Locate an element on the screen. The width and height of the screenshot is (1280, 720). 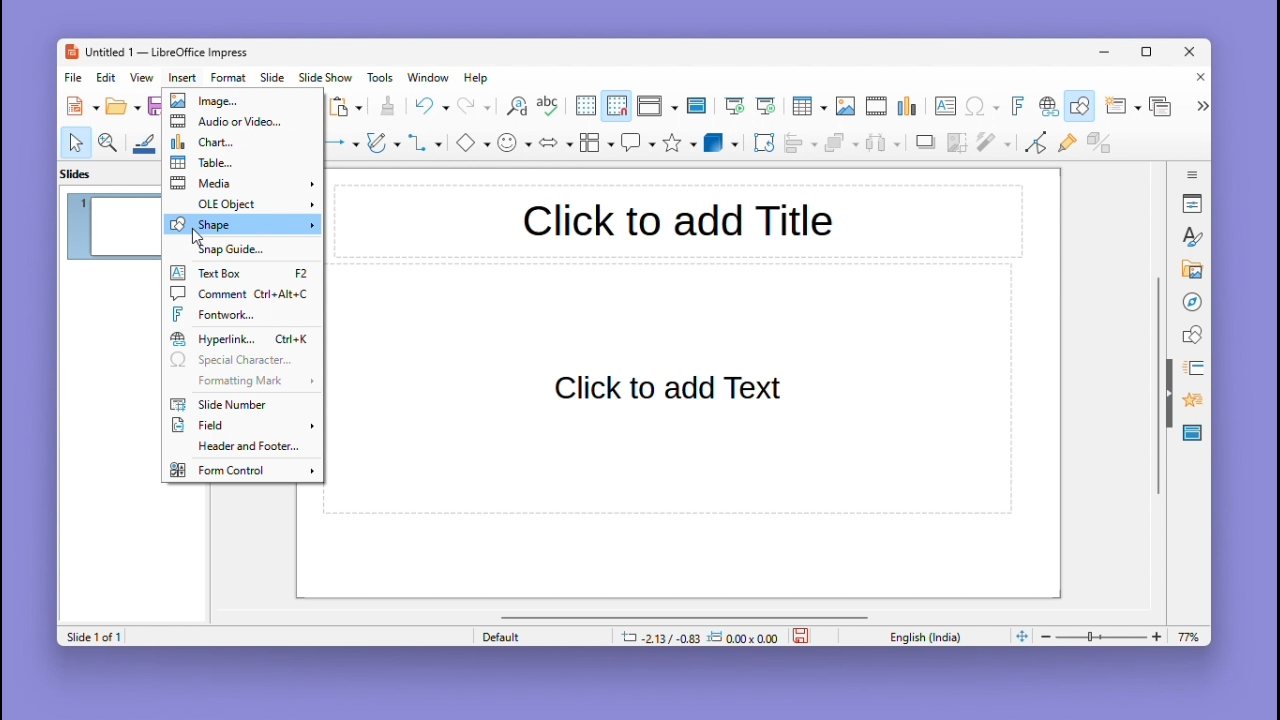
Align is located at coordinates (800, 143).